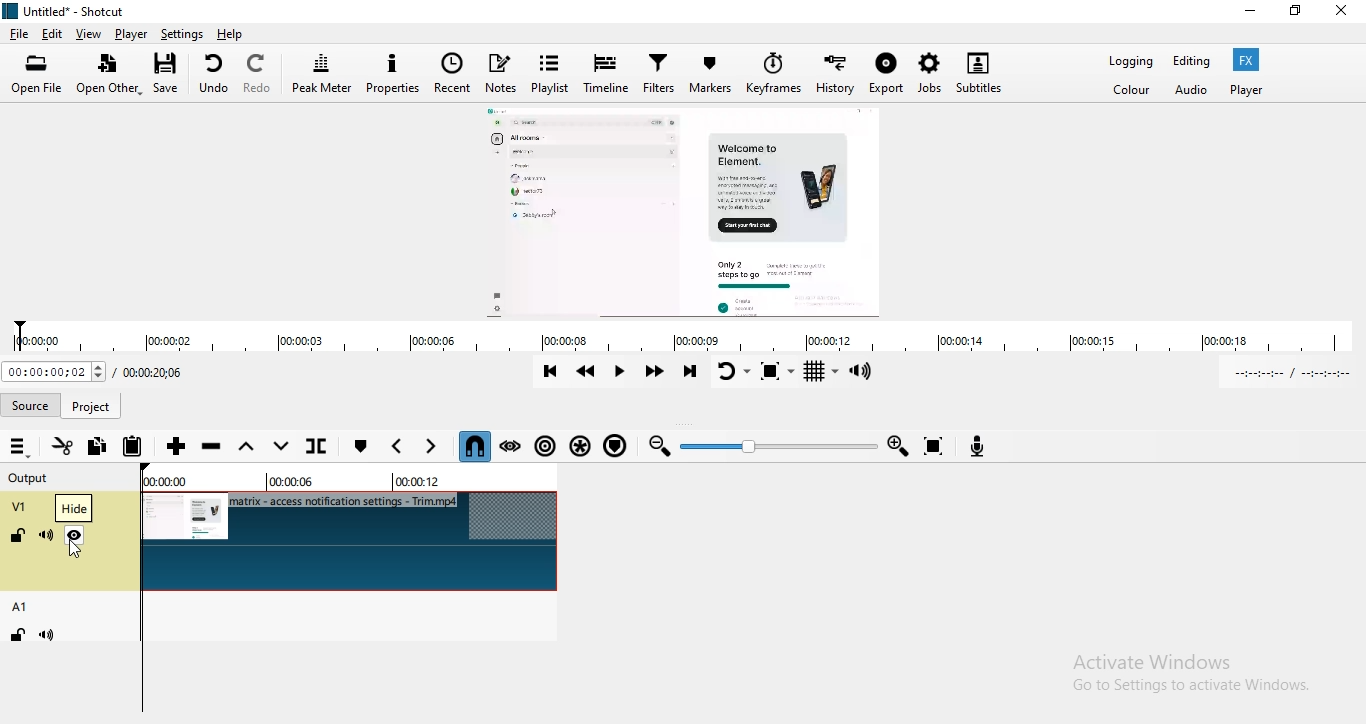  What do you see at coordinates (61, 445) in the screenshot?
I see `Cut` at bounding box center [61, 445].